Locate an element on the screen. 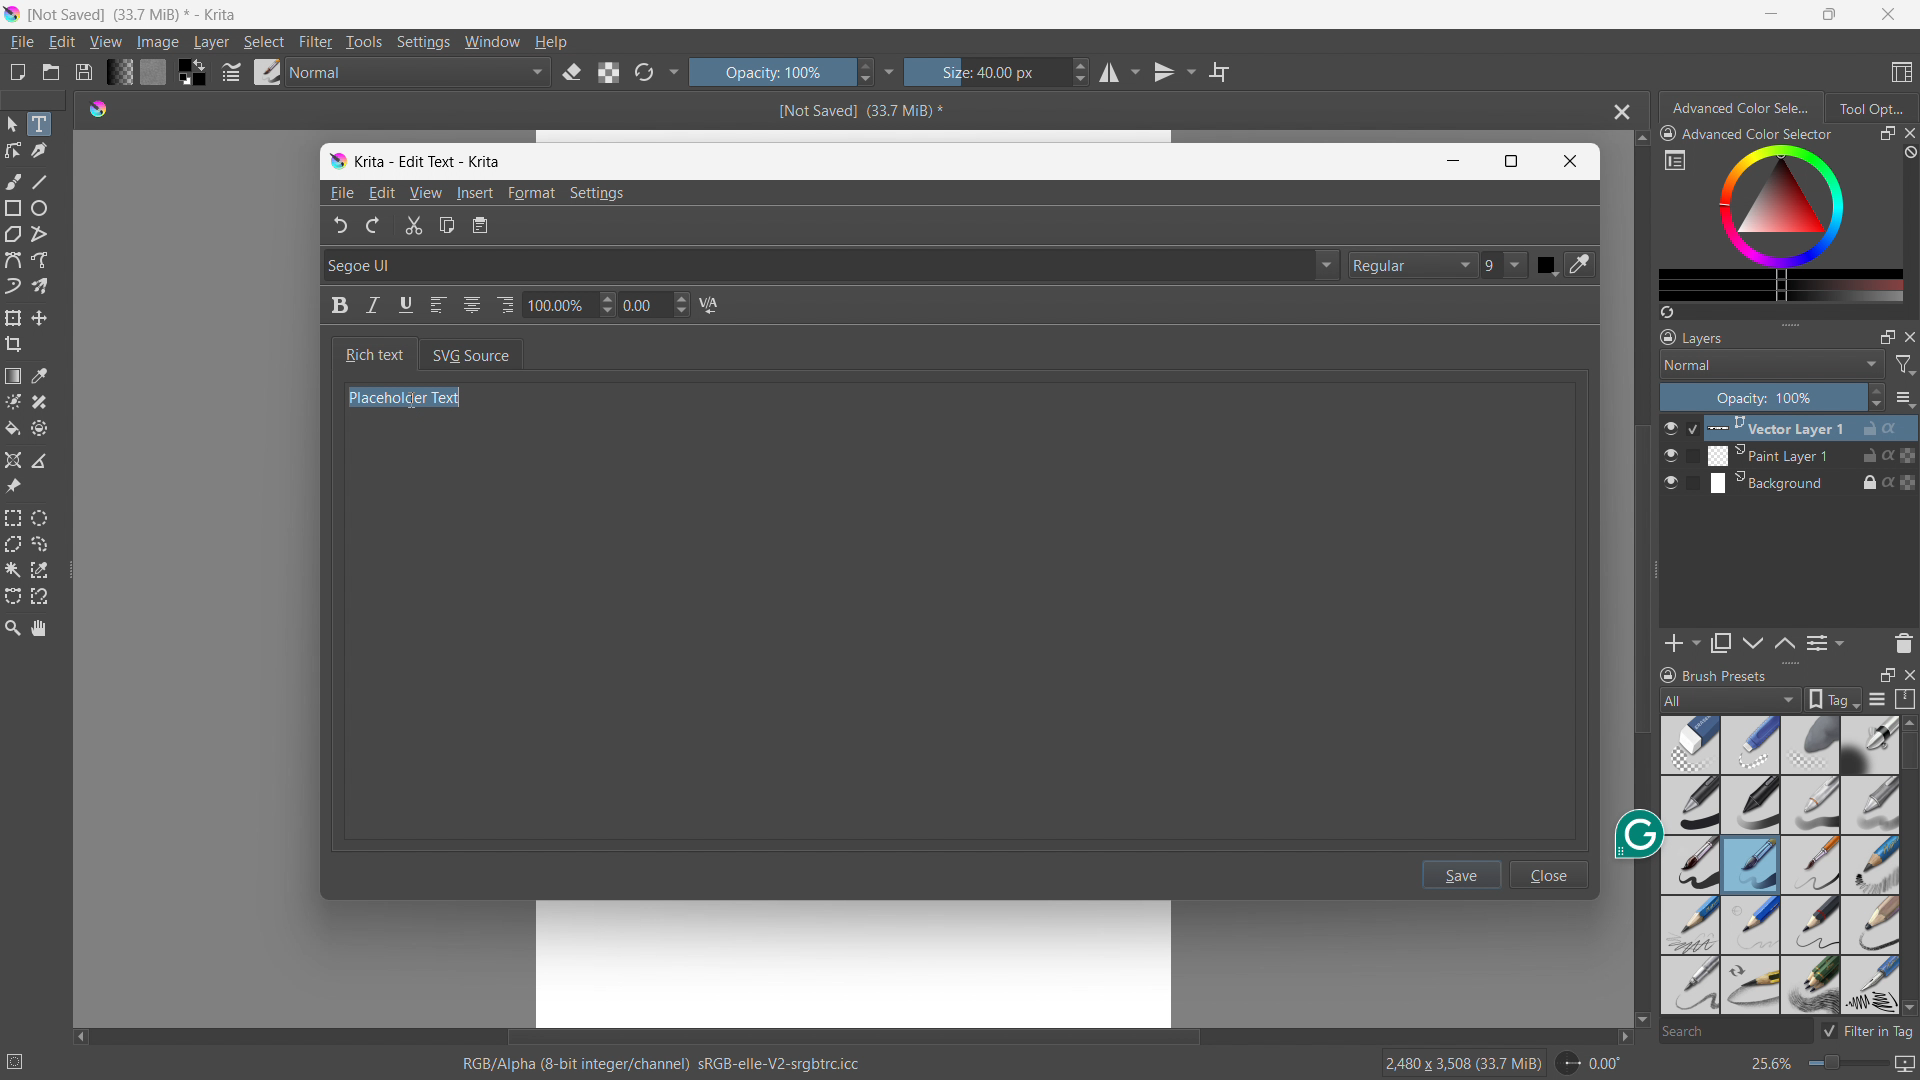 The height and width of the screenshot is (1080, 1920). Minimize is located at coordinates (1449, 161).